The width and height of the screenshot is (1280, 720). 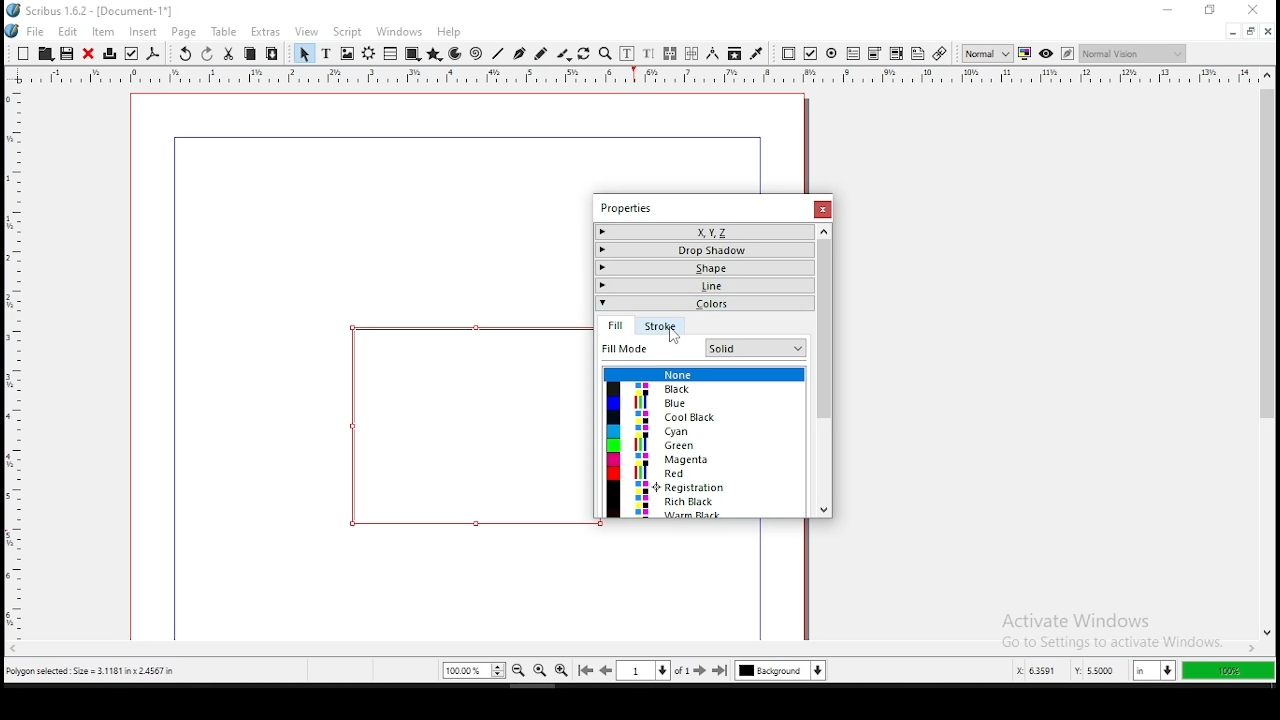 What do you see at coordinates (681, 670) in the screenshot?
I see `of 1` at bounding box center [681, 670].